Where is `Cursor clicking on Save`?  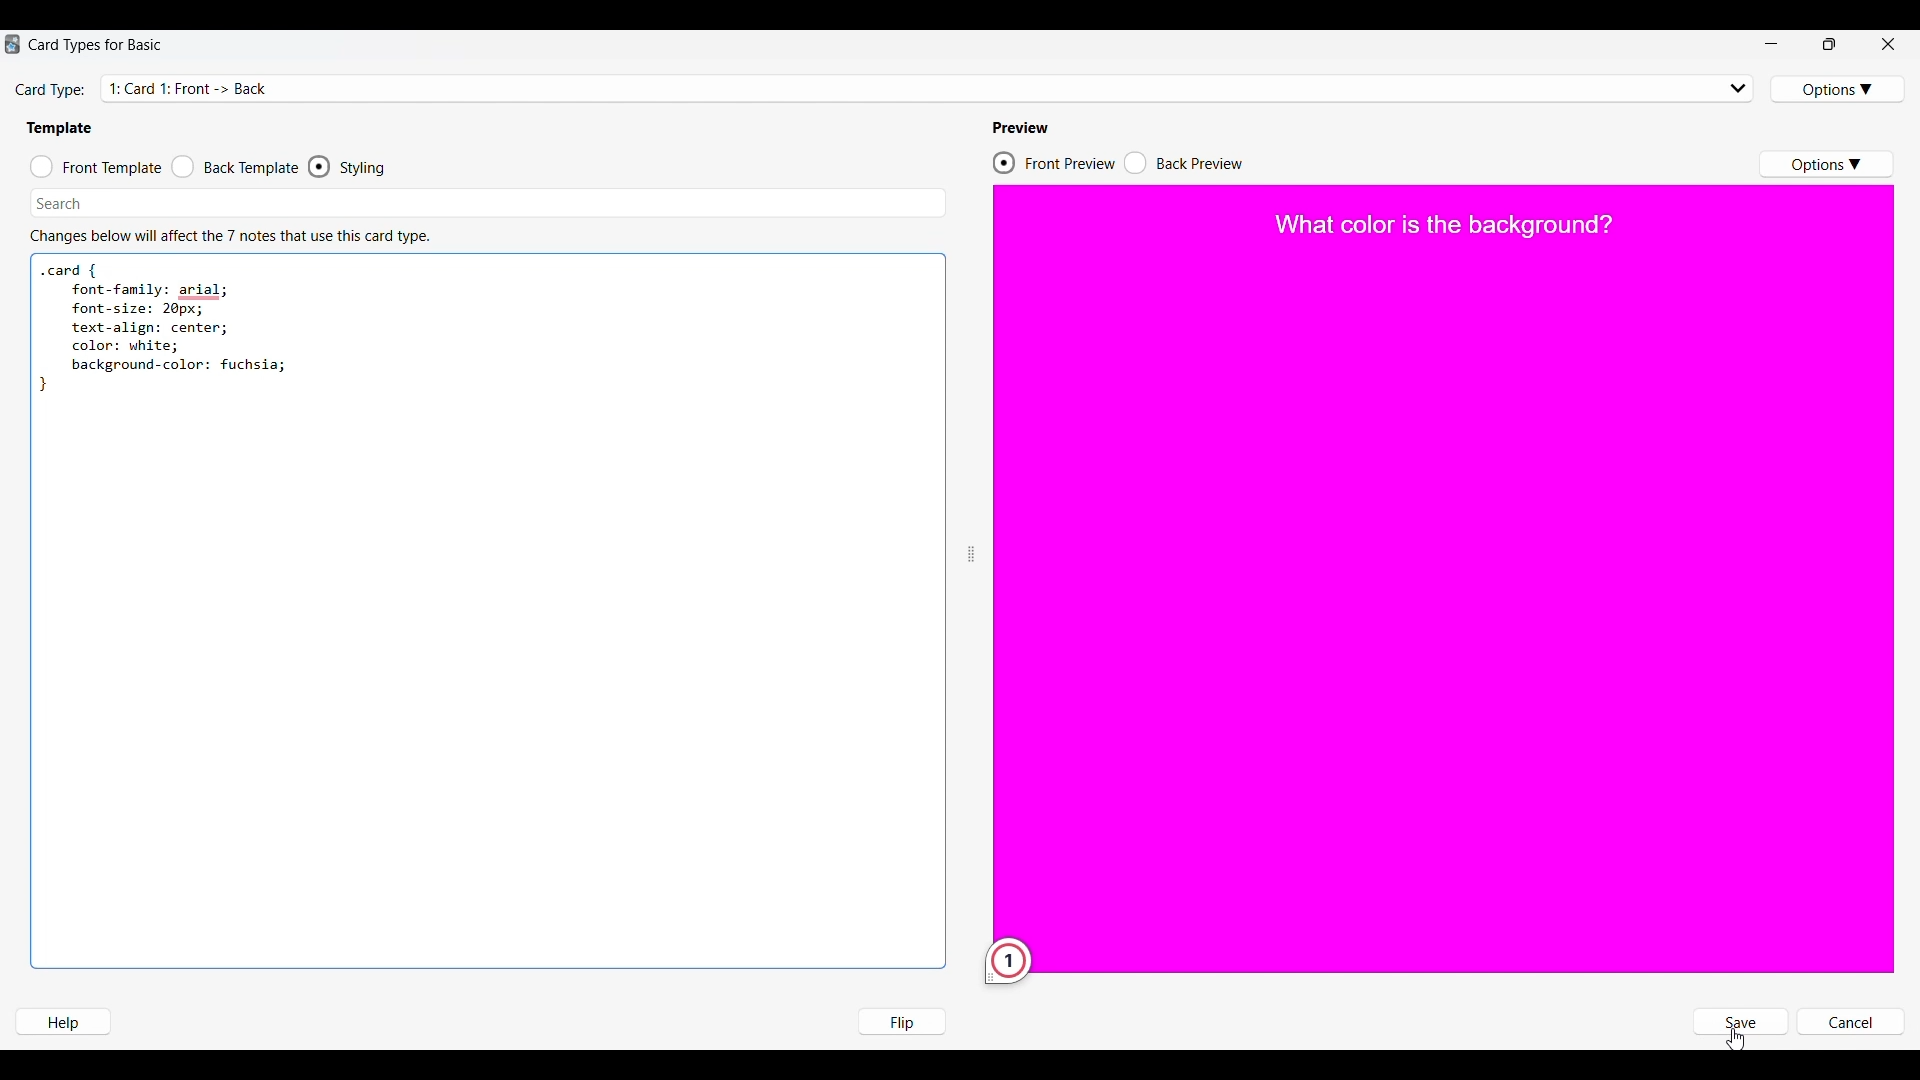
Cursor clicking on Save is located at coordinates (1736, 1040).